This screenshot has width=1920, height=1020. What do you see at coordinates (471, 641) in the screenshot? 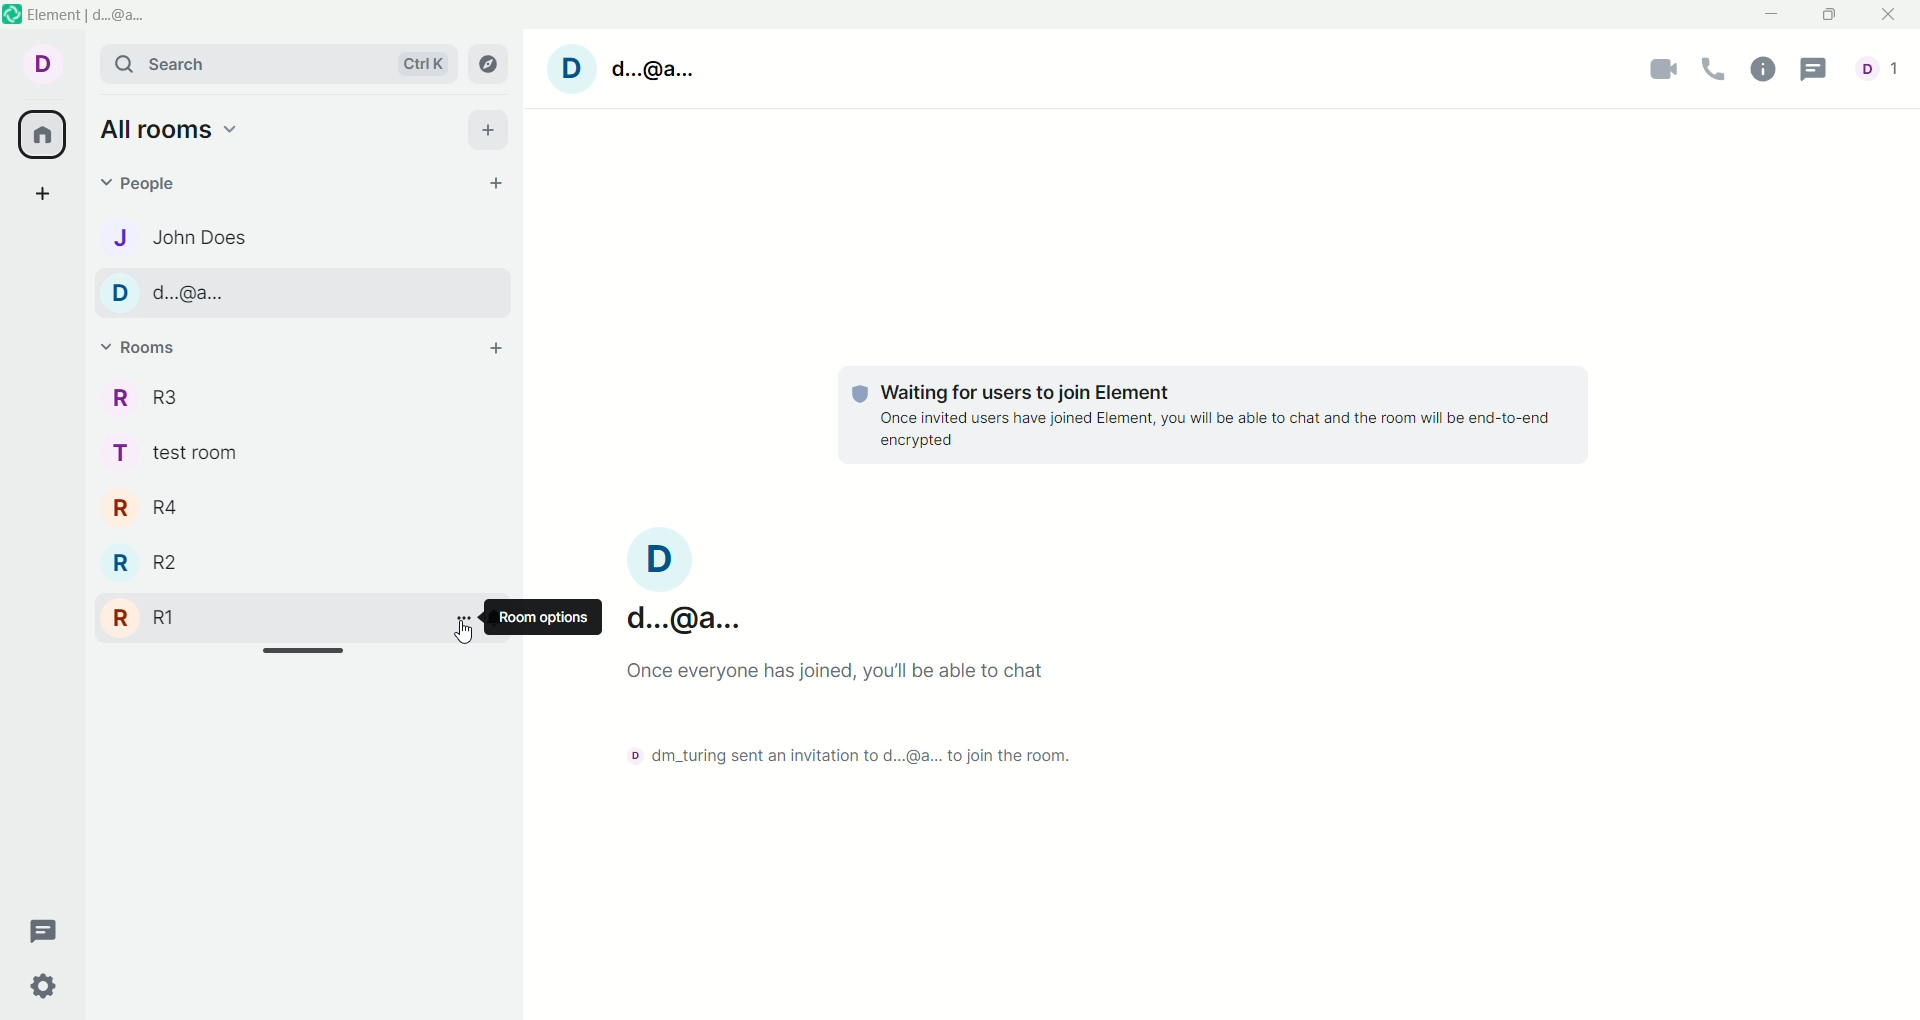
I see `cursor movement` at bounding box center [471, 641].